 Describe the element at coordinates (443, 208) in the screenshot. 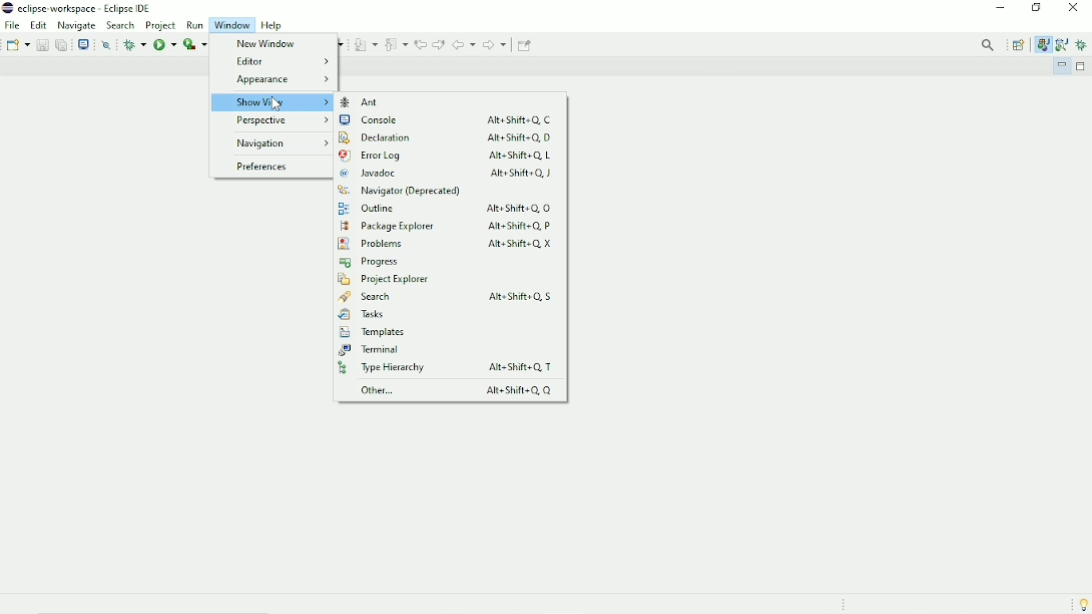

I see `Outline` at that location.